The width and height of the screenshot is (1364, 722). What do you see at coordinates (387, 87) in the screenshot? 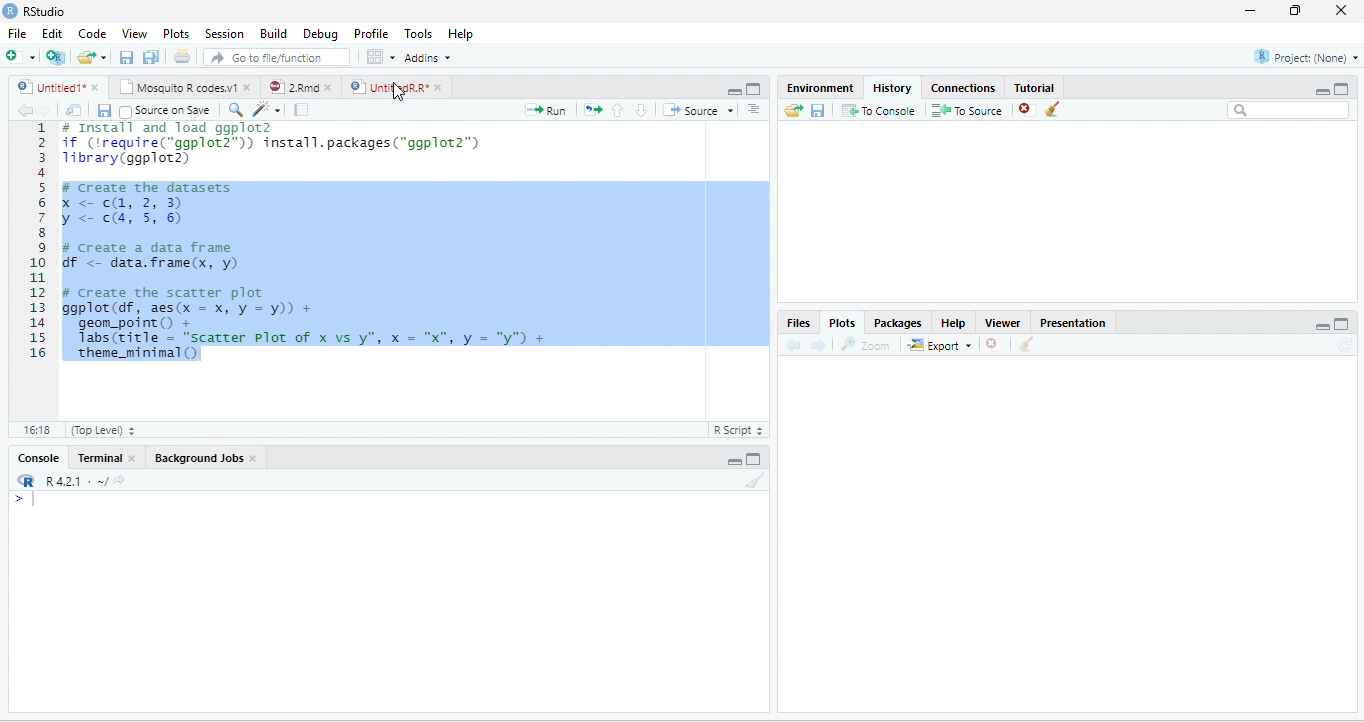
I see `UntitledR.R*` at bounding box center [387, 87].